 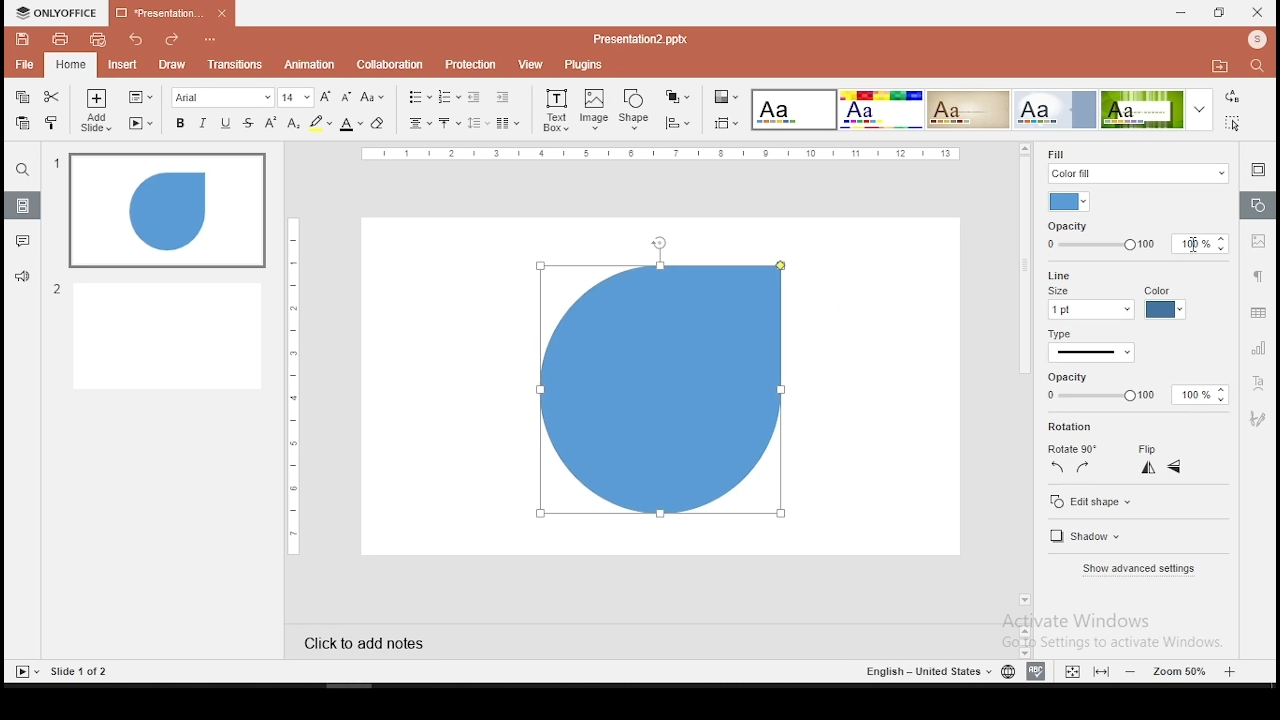 What do you see at coordinates (1232, 671) in the screenshot?
I see `zoom out` at bounding box center [1232, 671].